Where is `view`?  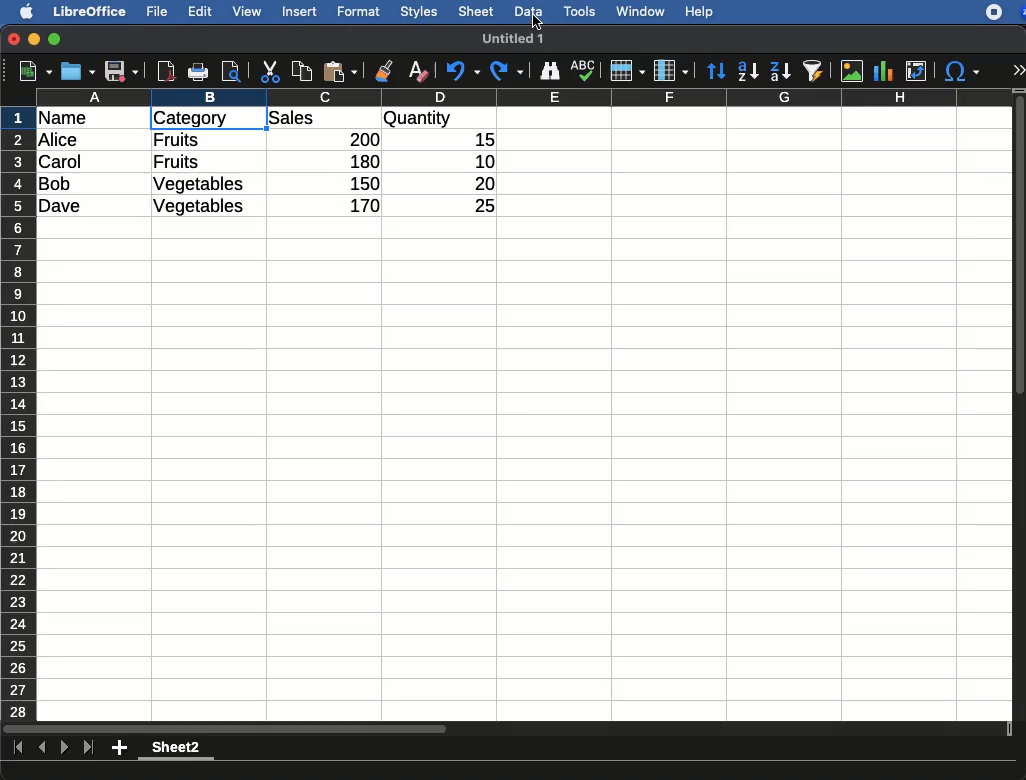 view is located at coordinates (247, 11).